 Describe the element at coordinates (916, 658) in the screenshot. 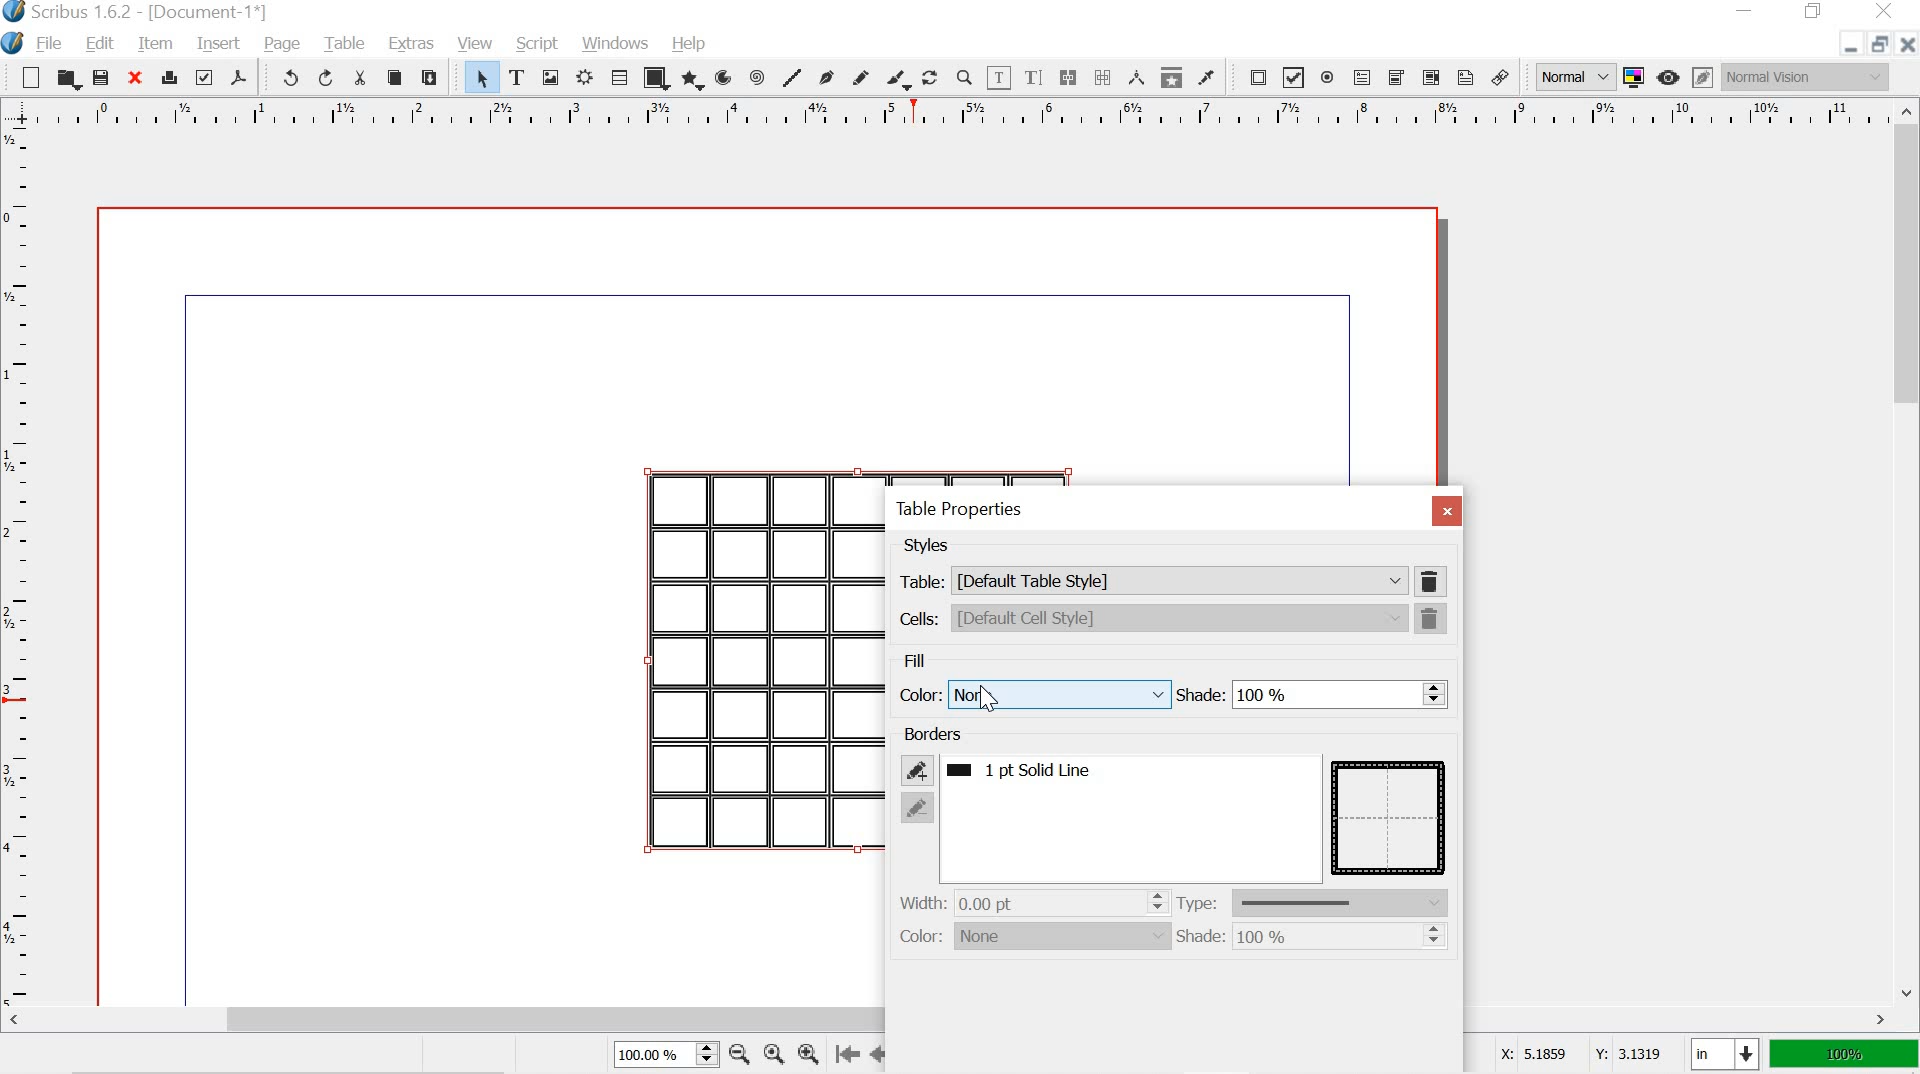

I see `fill` at that location.